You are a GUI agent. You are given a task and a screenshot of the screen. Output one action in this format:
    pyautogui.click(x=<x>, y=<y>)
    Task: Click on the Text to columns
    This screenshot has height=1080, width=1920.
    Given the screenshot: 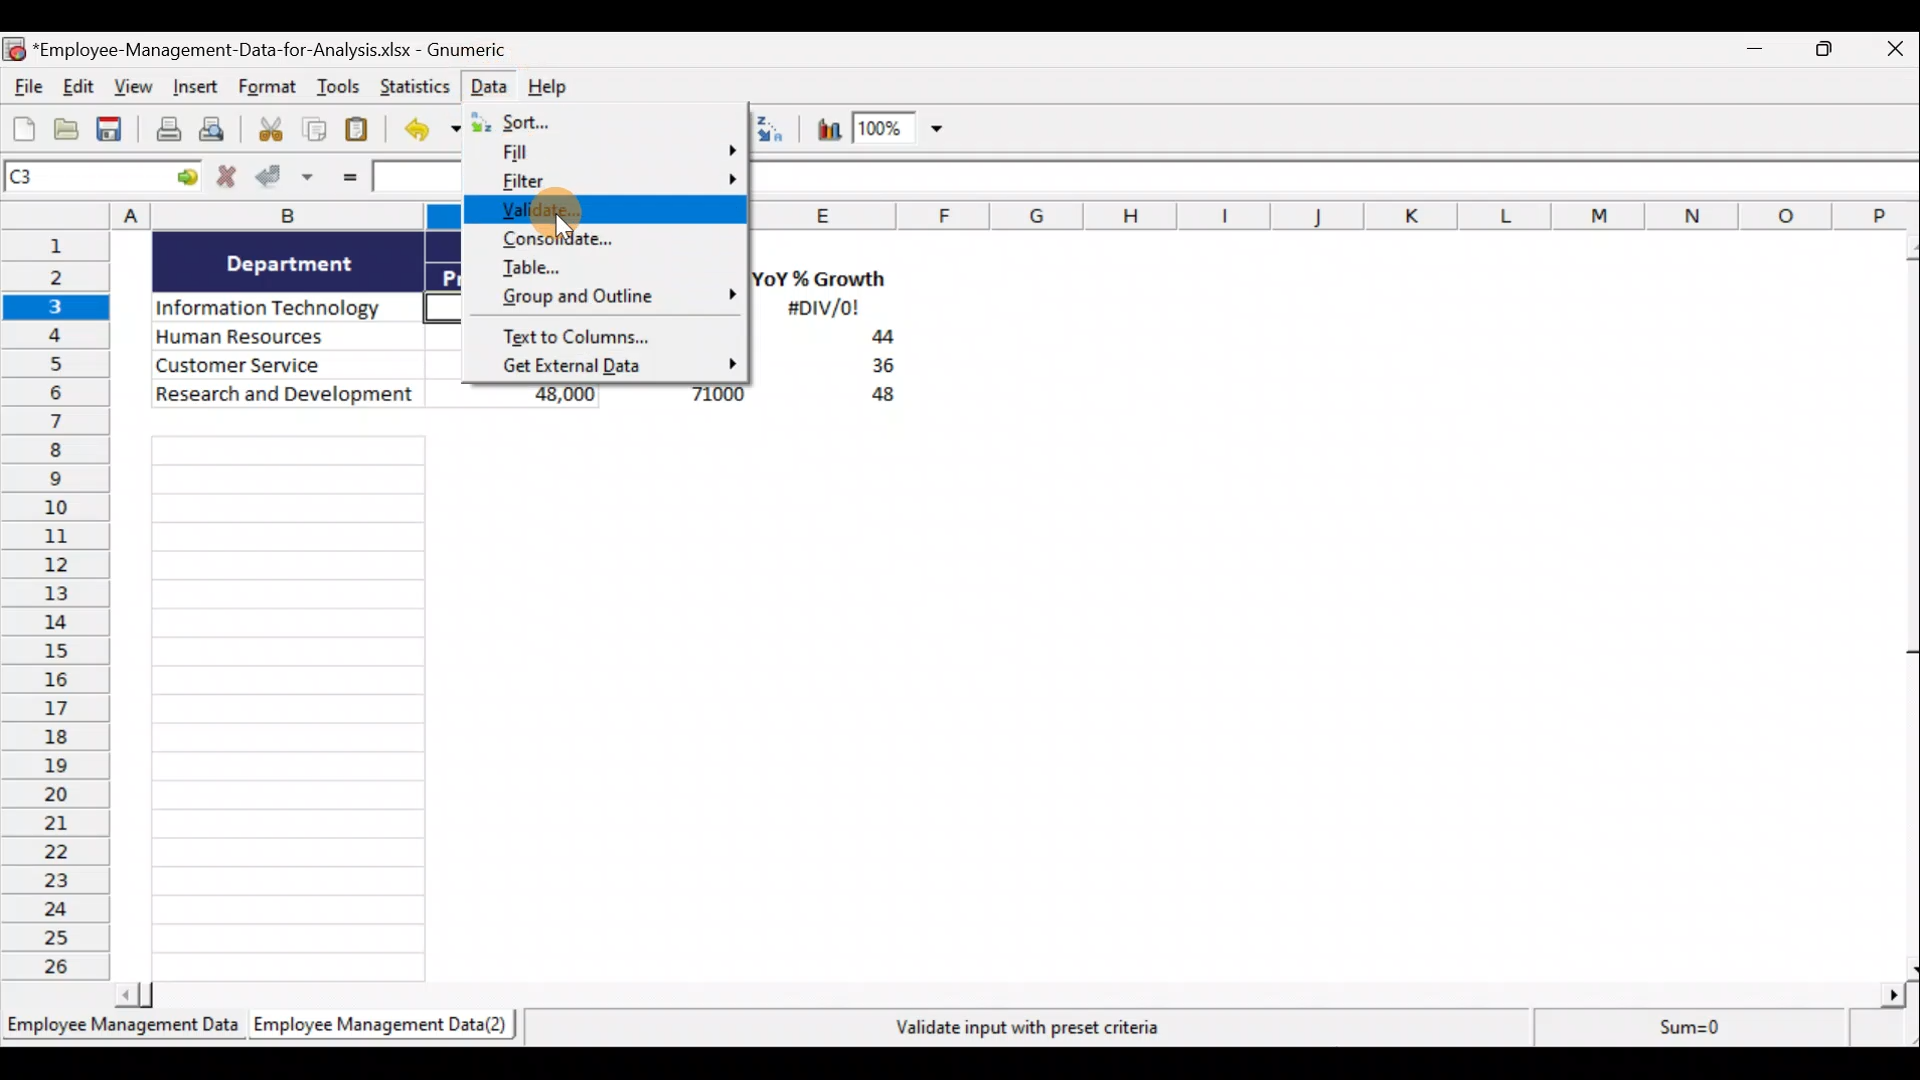 What is the action you would take?
    pyautogui.click(x=607, y=335)
    